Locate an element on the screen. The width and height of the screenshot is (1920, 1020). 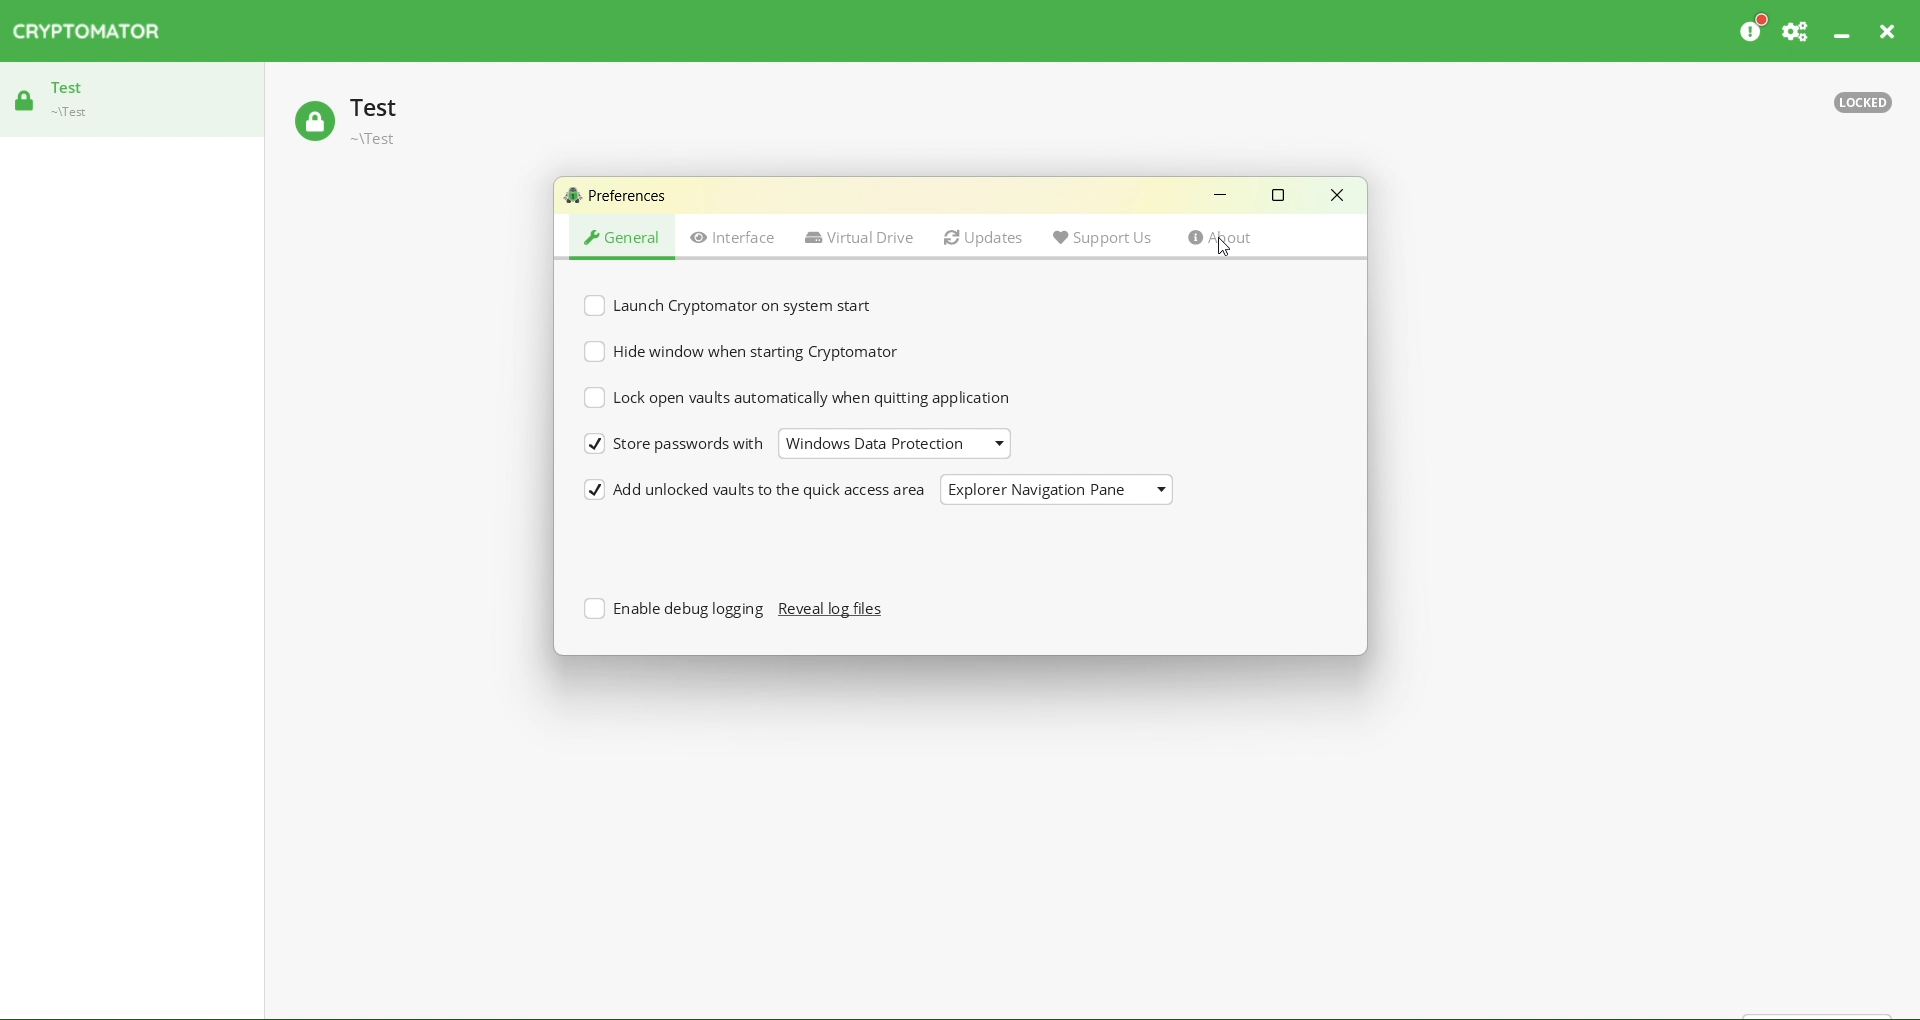
Minimize is located at coordinates (1222, 197).